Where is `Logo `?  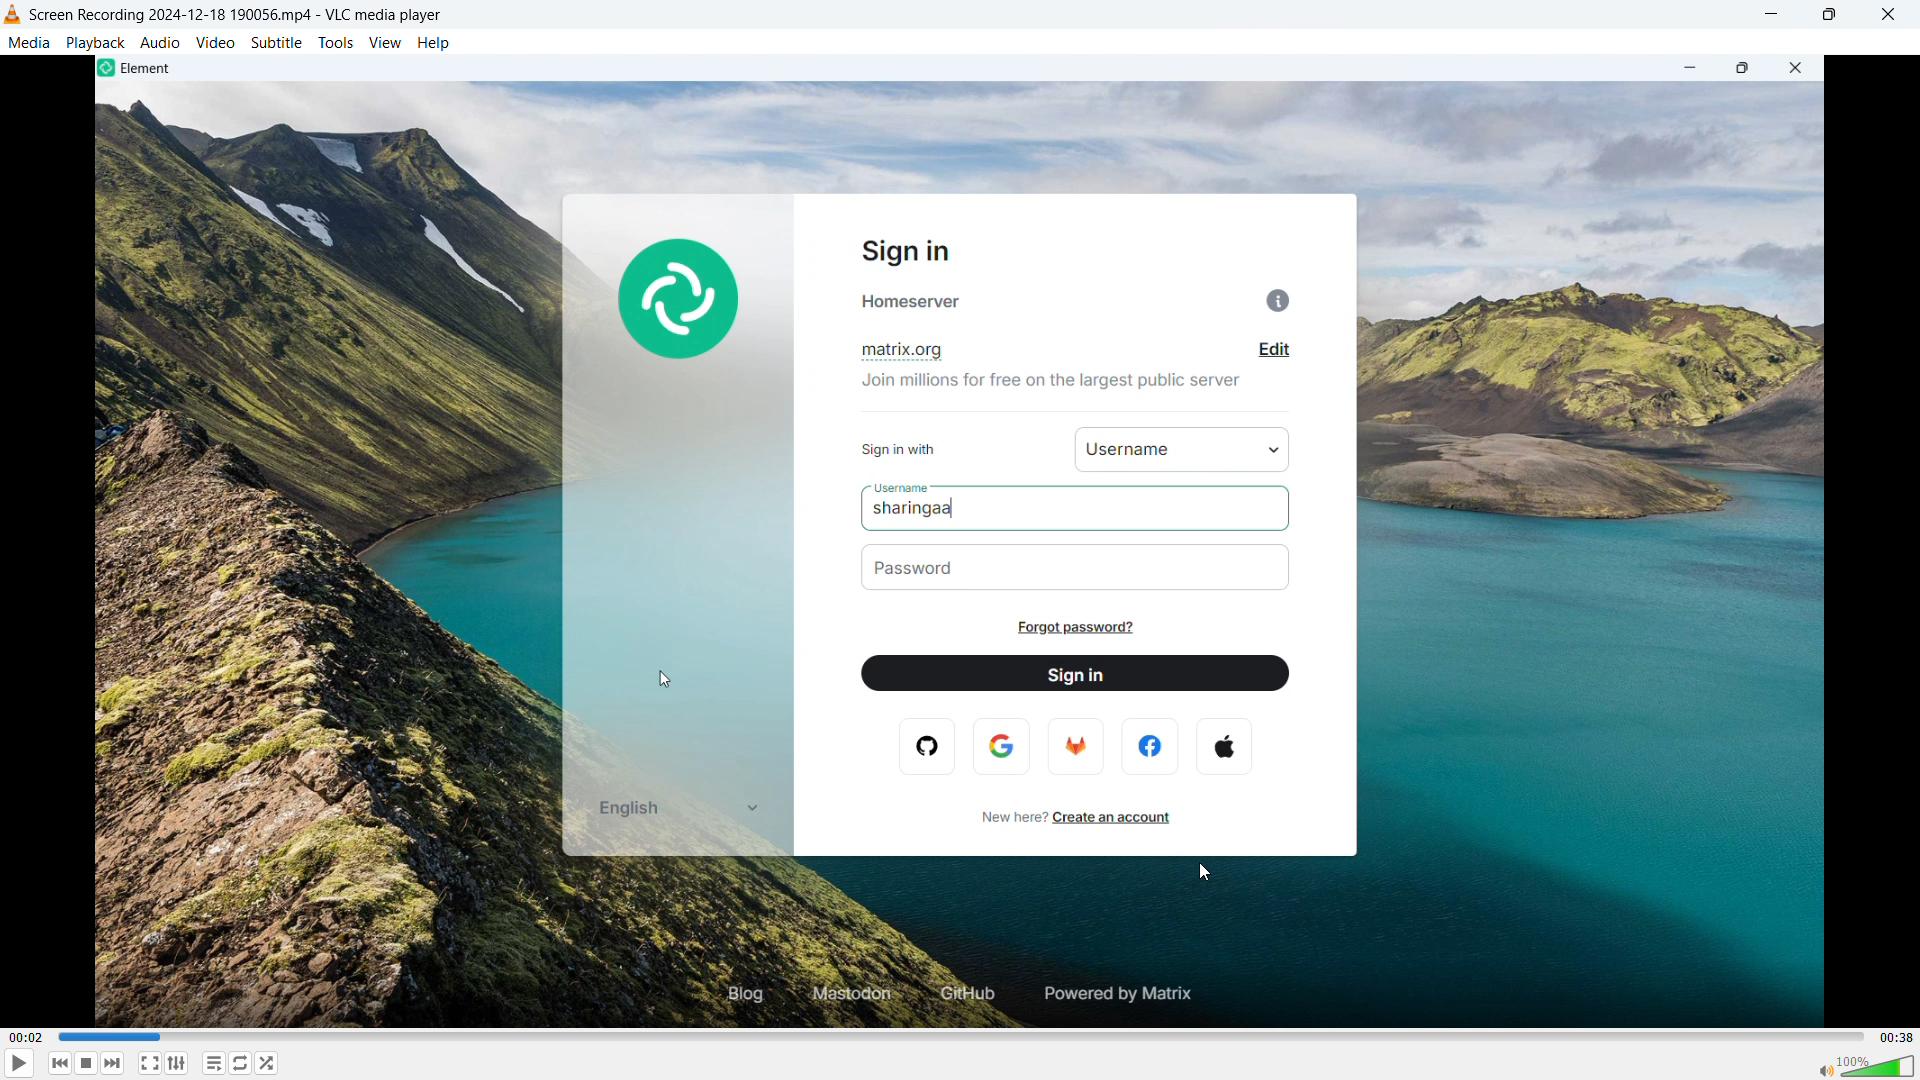
Logo  is located at coordinates (13, 15).